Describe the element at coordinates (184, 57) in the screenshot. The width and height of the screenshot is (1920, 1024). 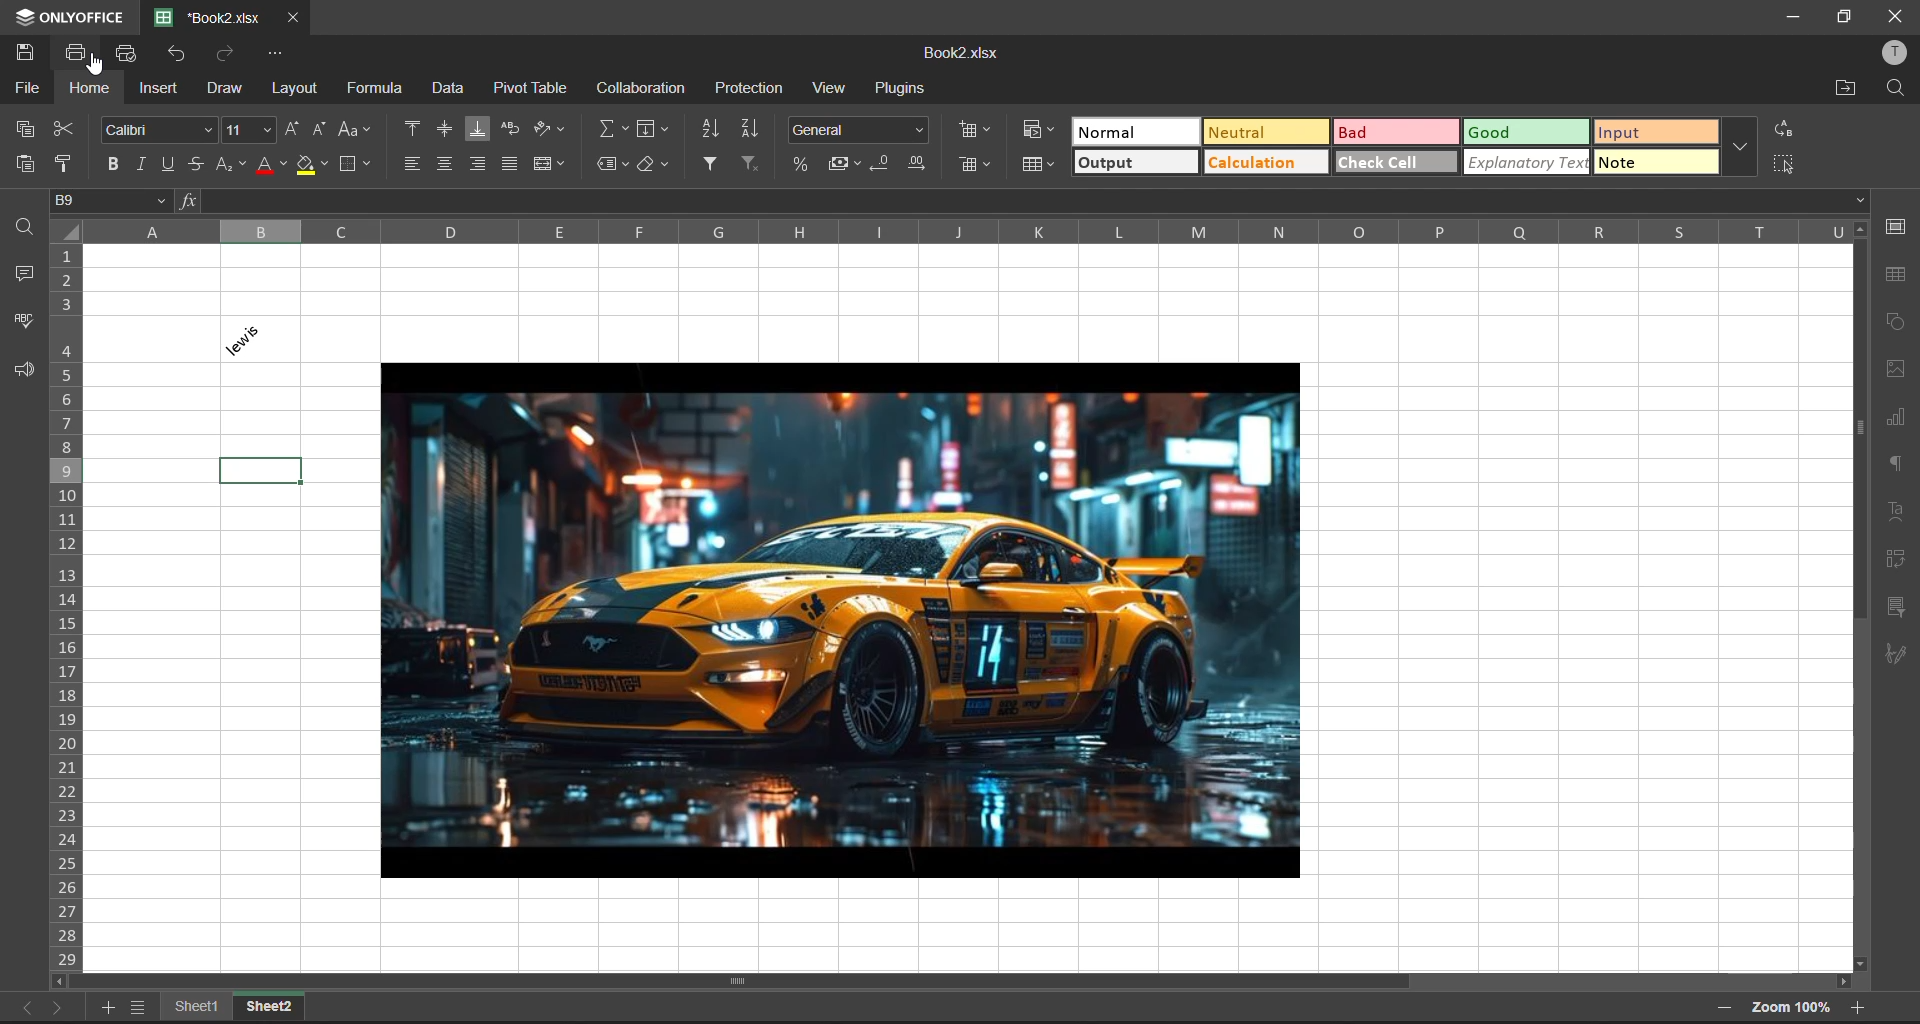
I see `undo` at that location.